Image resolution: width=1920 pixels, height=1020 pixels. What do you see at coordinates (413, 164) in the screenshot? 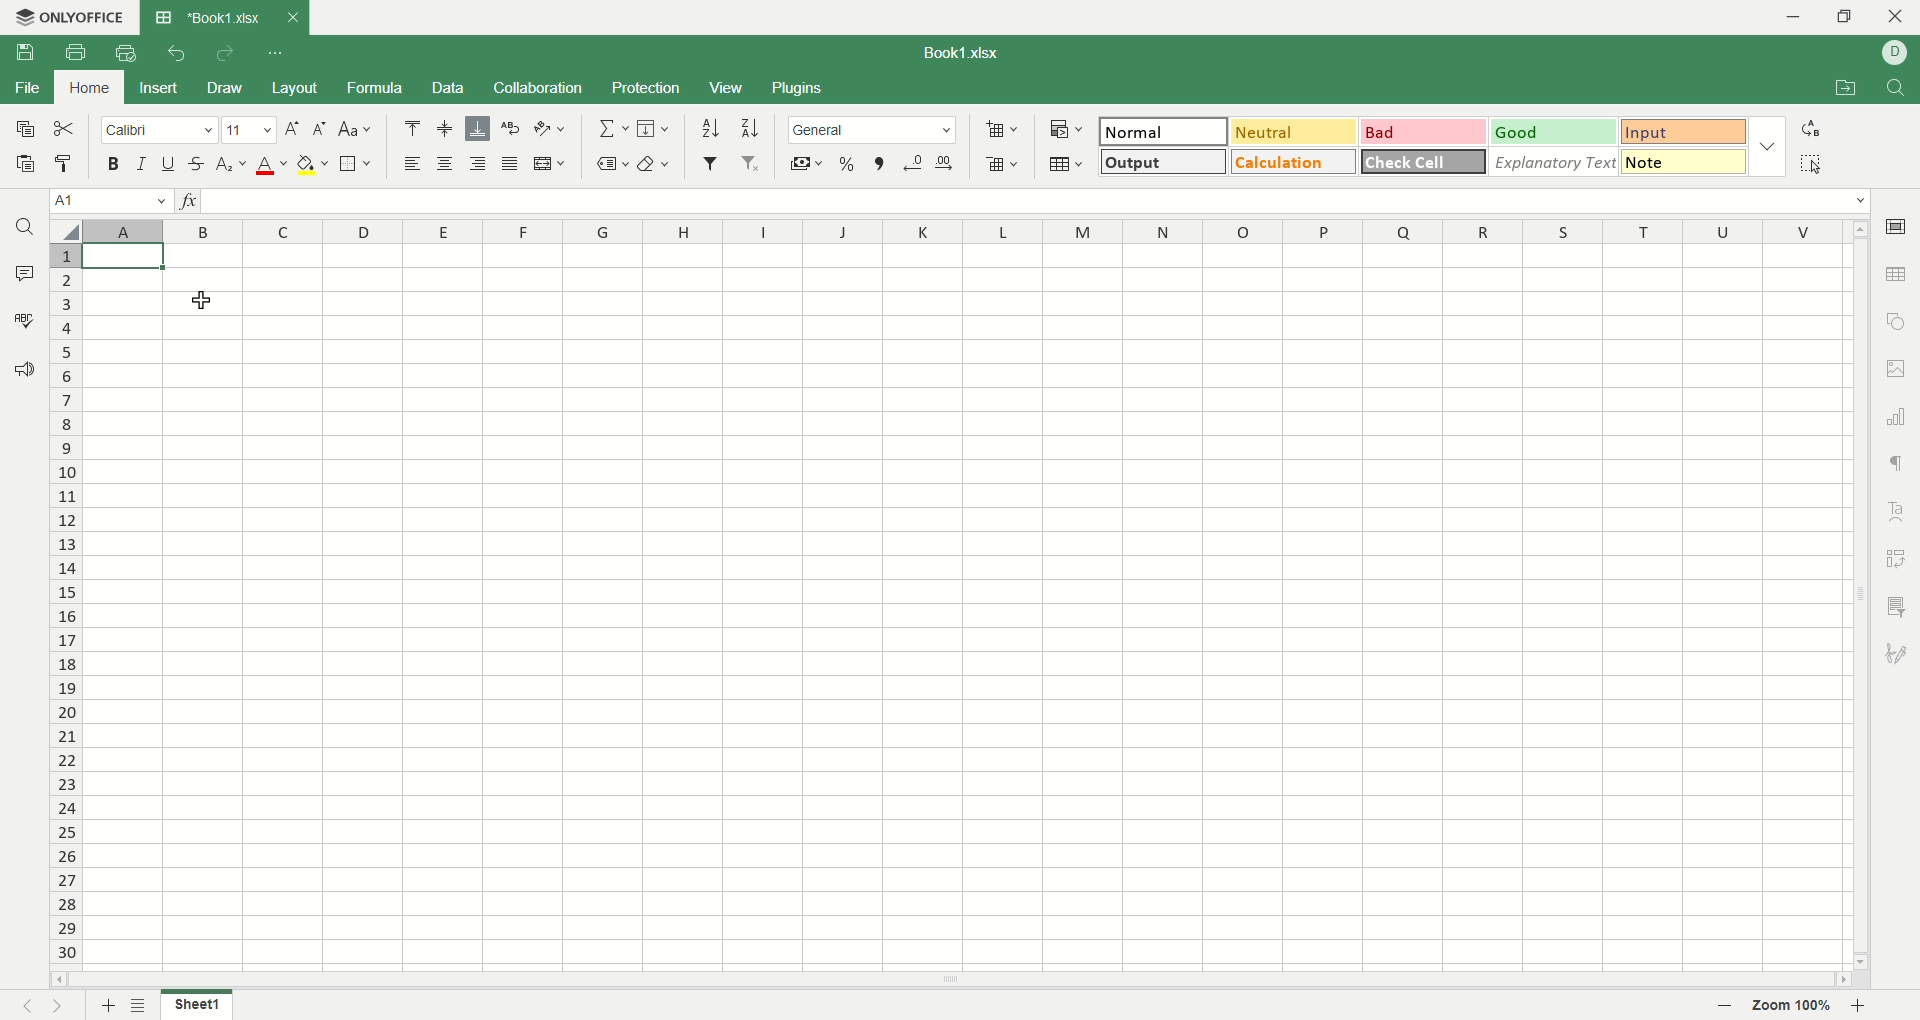
I see `align left` at bounding box center [413, 164].